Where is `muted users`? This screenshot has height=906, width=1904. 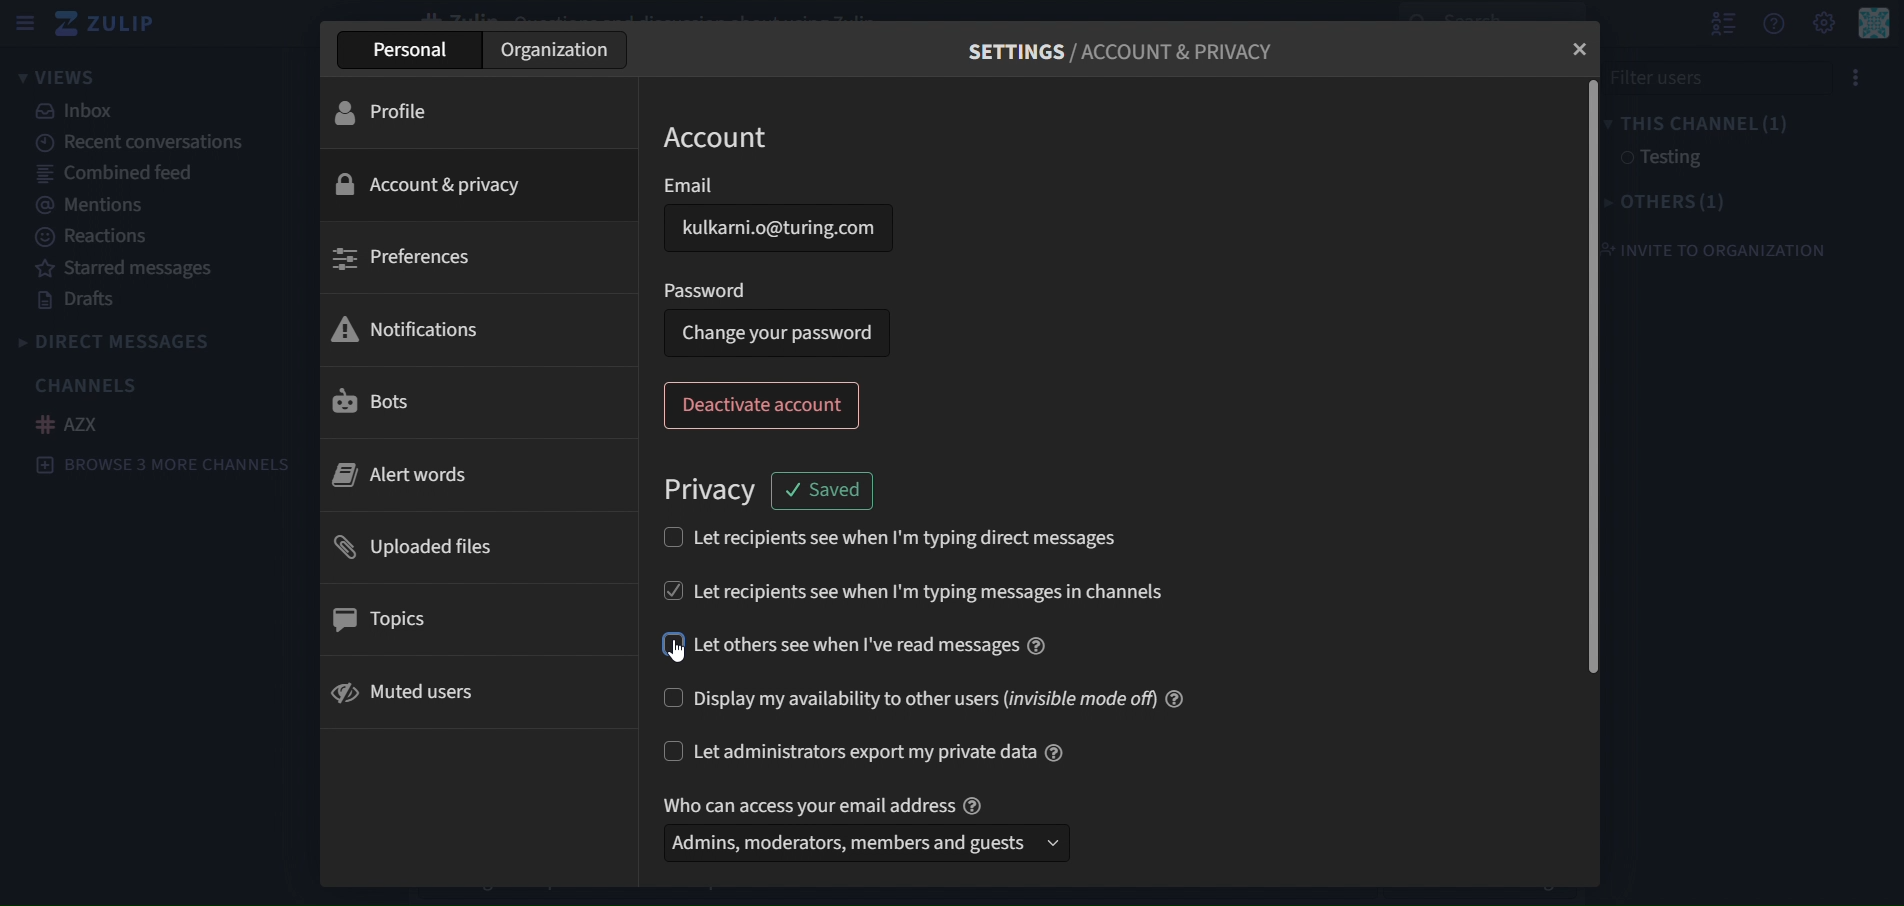 muted users is located at coordinates (407, 691).